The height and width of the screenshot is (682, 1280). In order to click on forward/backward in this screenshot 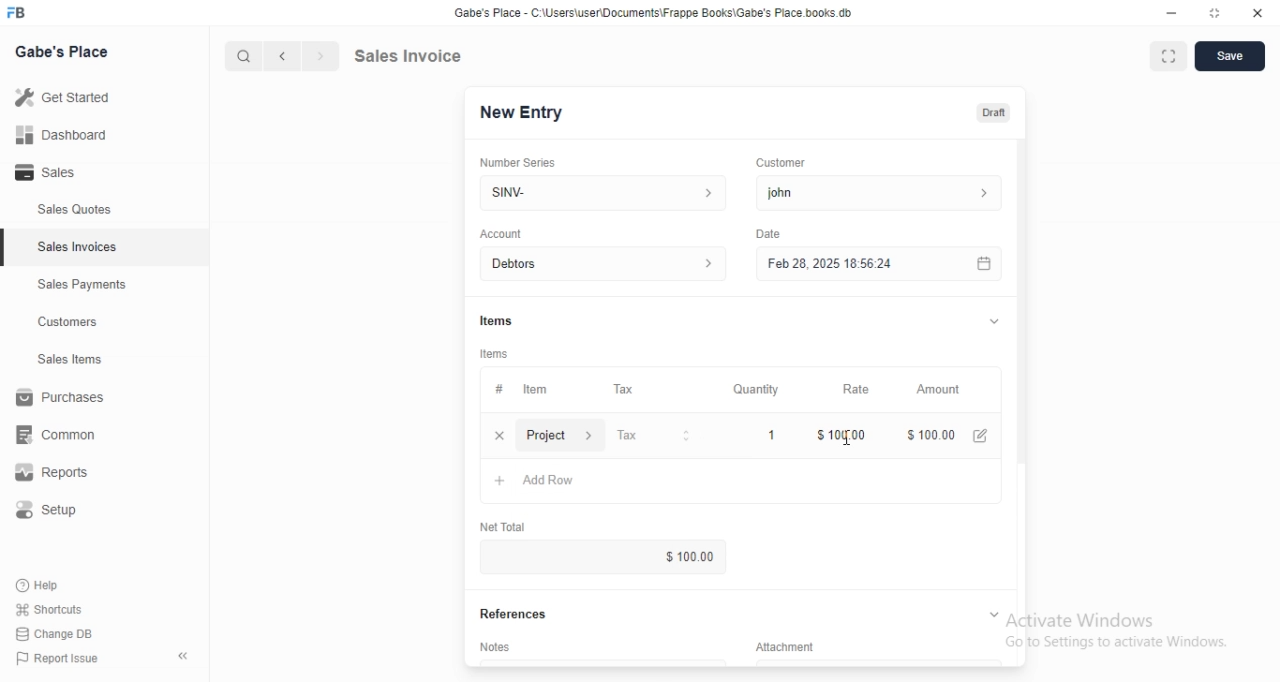, I will do `click(300, 56)`.